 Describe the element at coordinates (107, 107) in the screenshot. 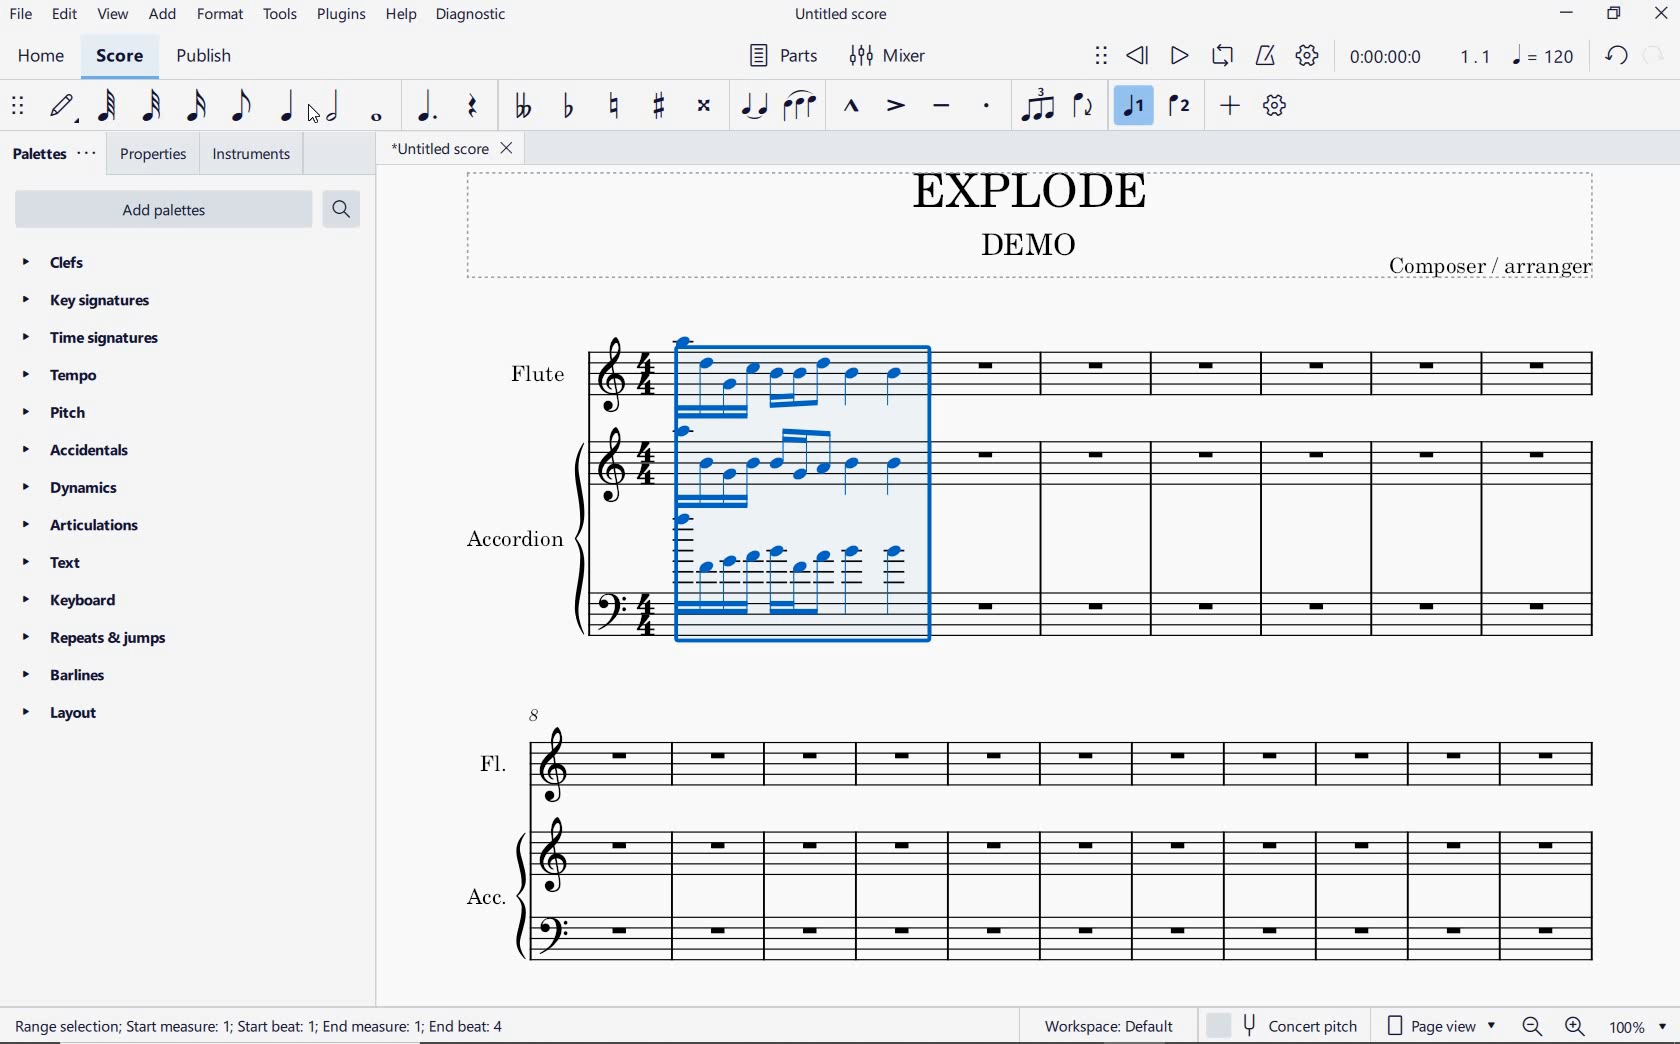

I see `64th note` at that location.